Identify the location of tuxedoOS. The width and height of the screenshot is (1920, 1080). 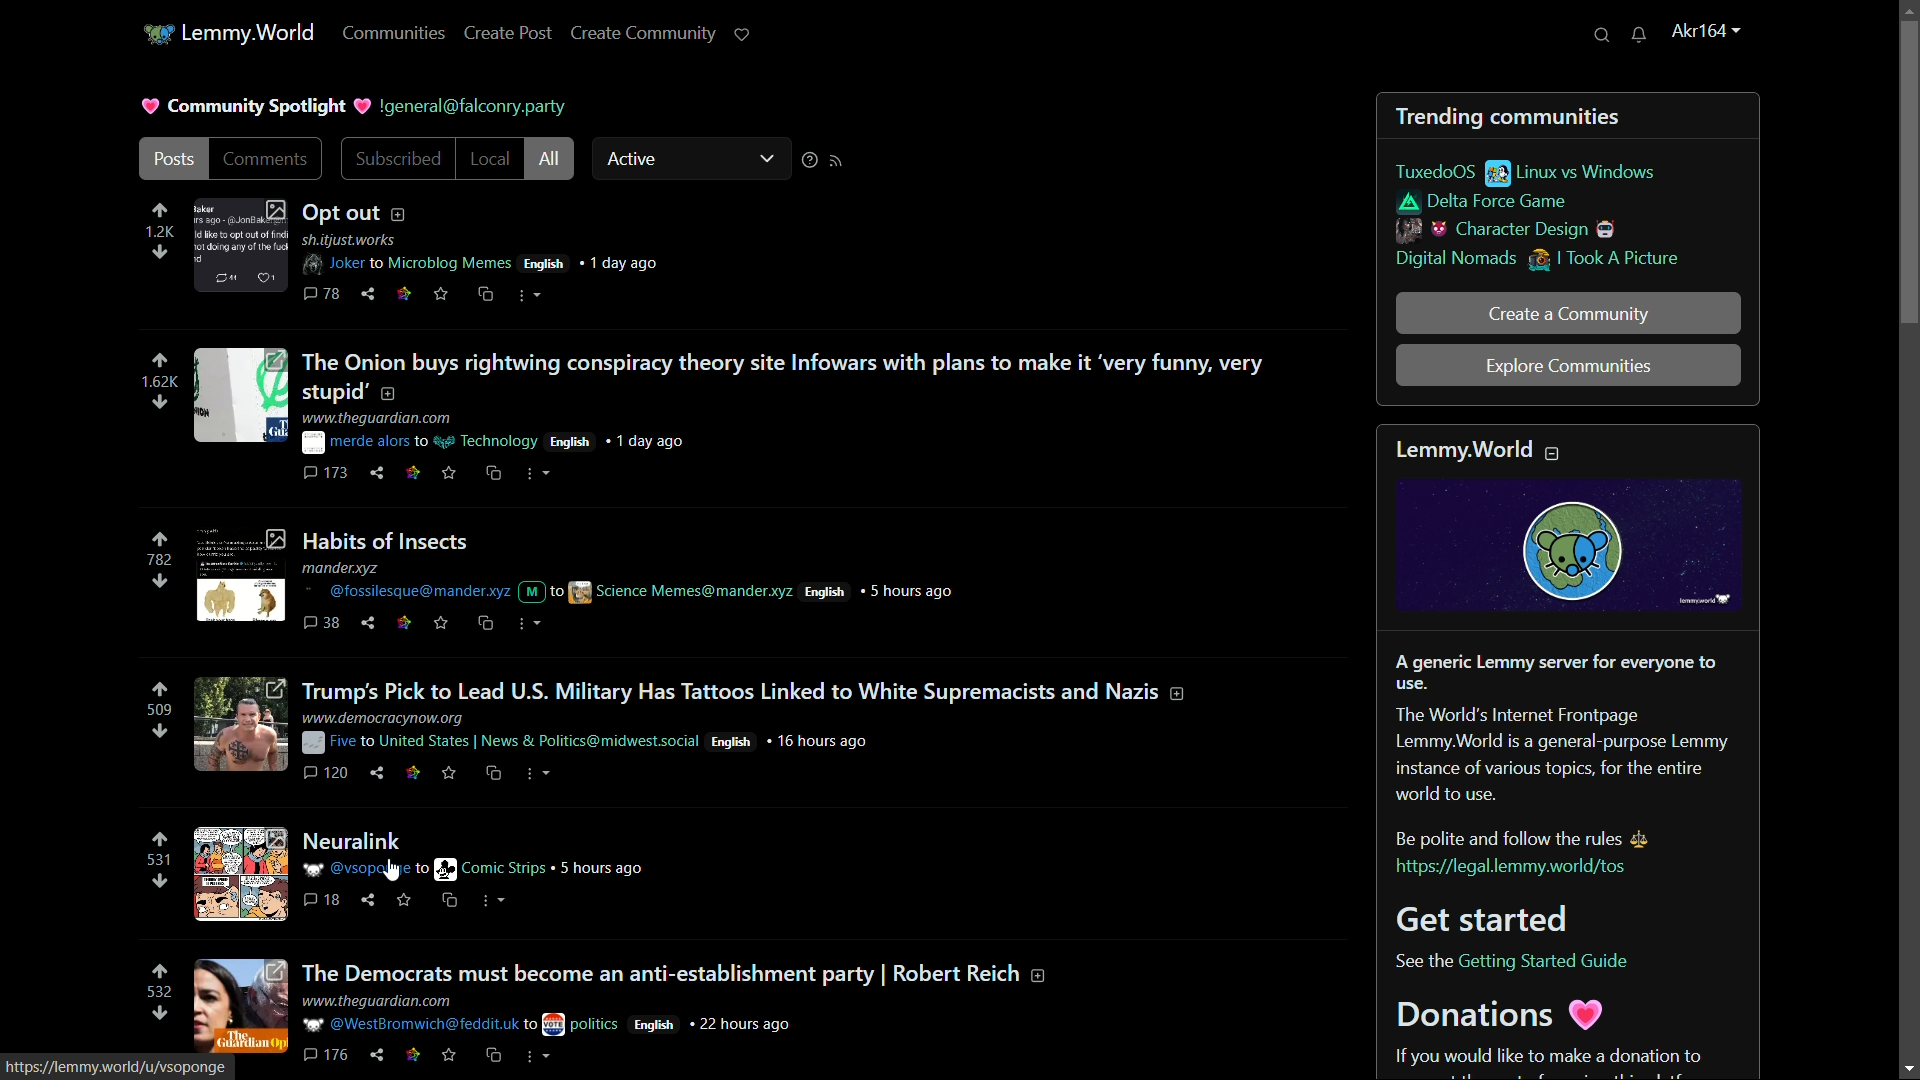
(1436, 171).